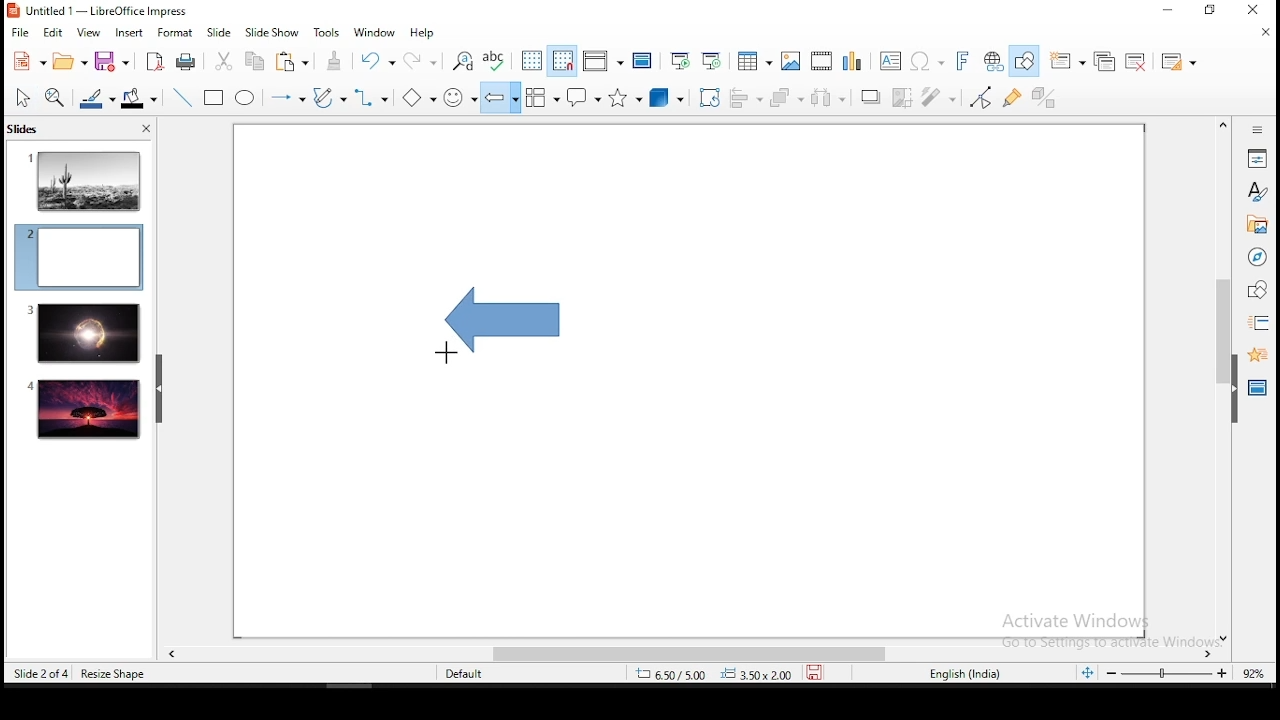 This screenshot has width=1280, height=720. I want to click on fontwork text, so click(961, 62).